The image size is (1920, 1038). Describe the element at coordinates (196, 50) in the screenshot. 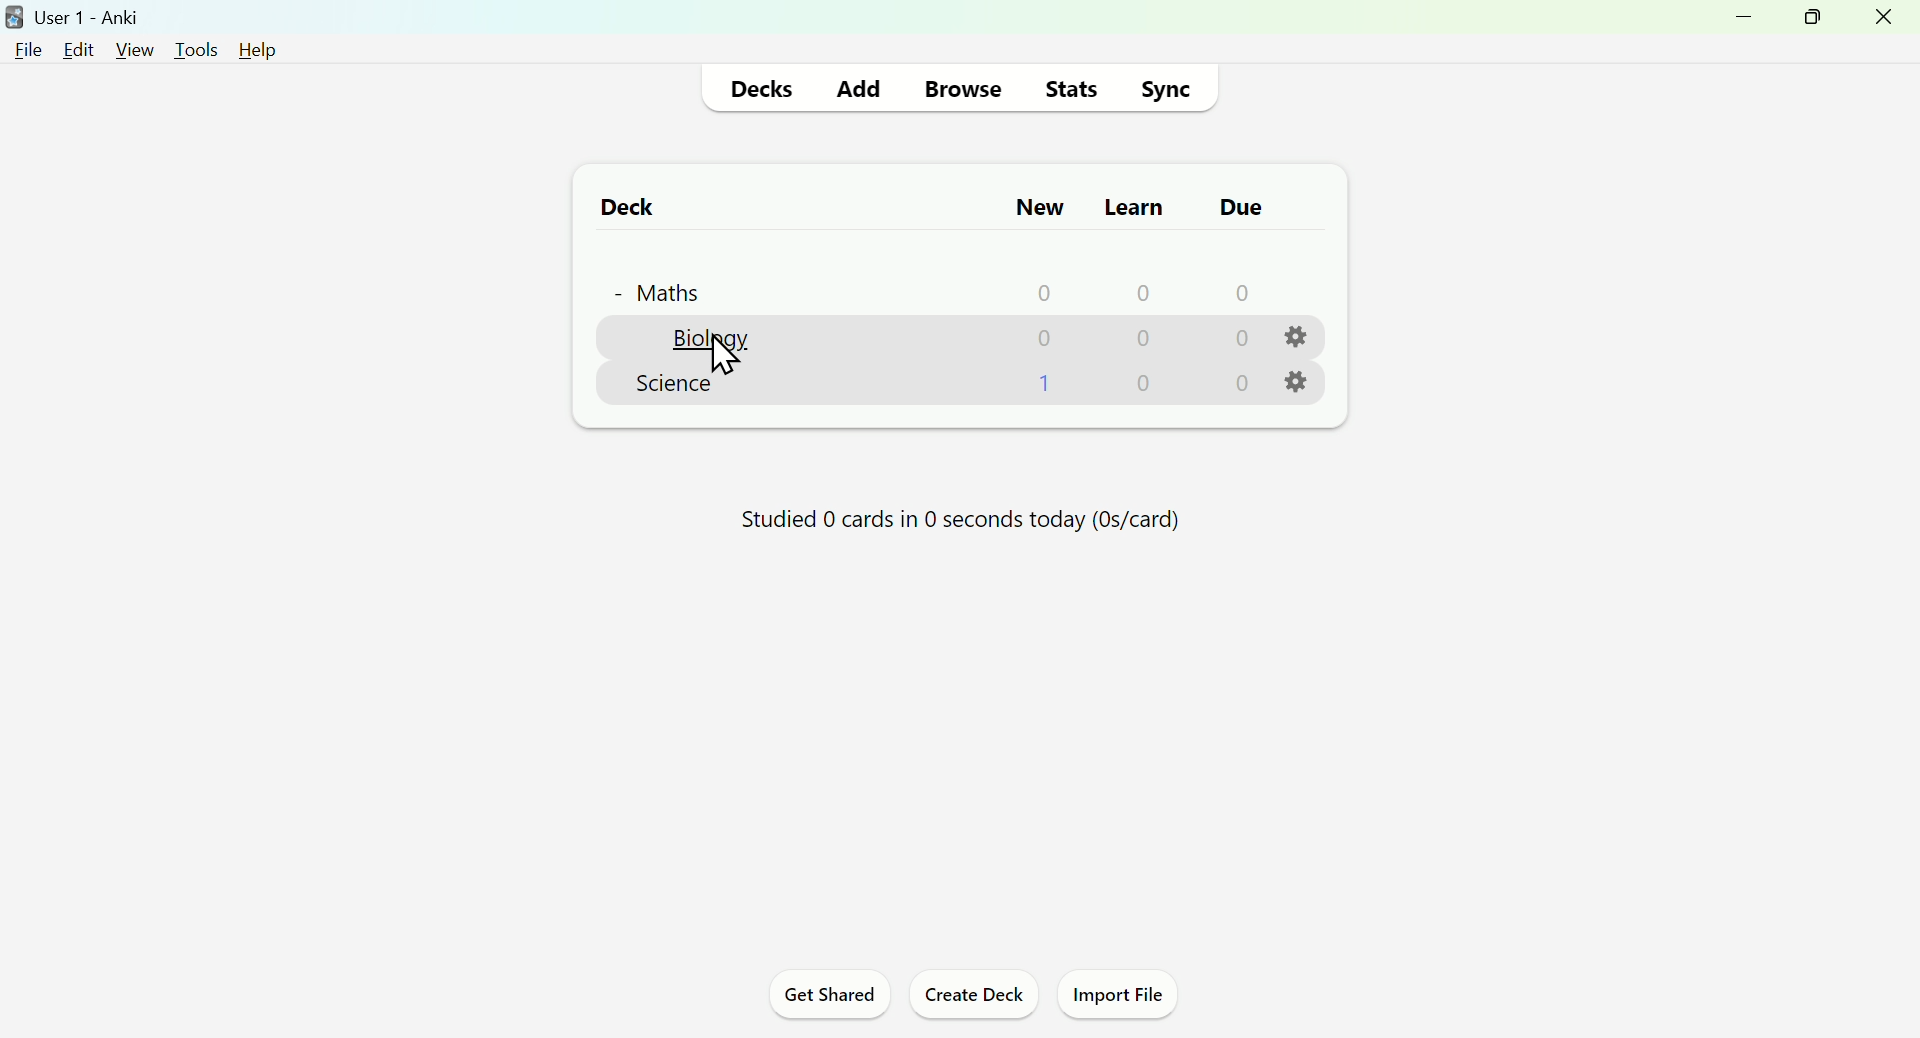

I see `tools` at that location.